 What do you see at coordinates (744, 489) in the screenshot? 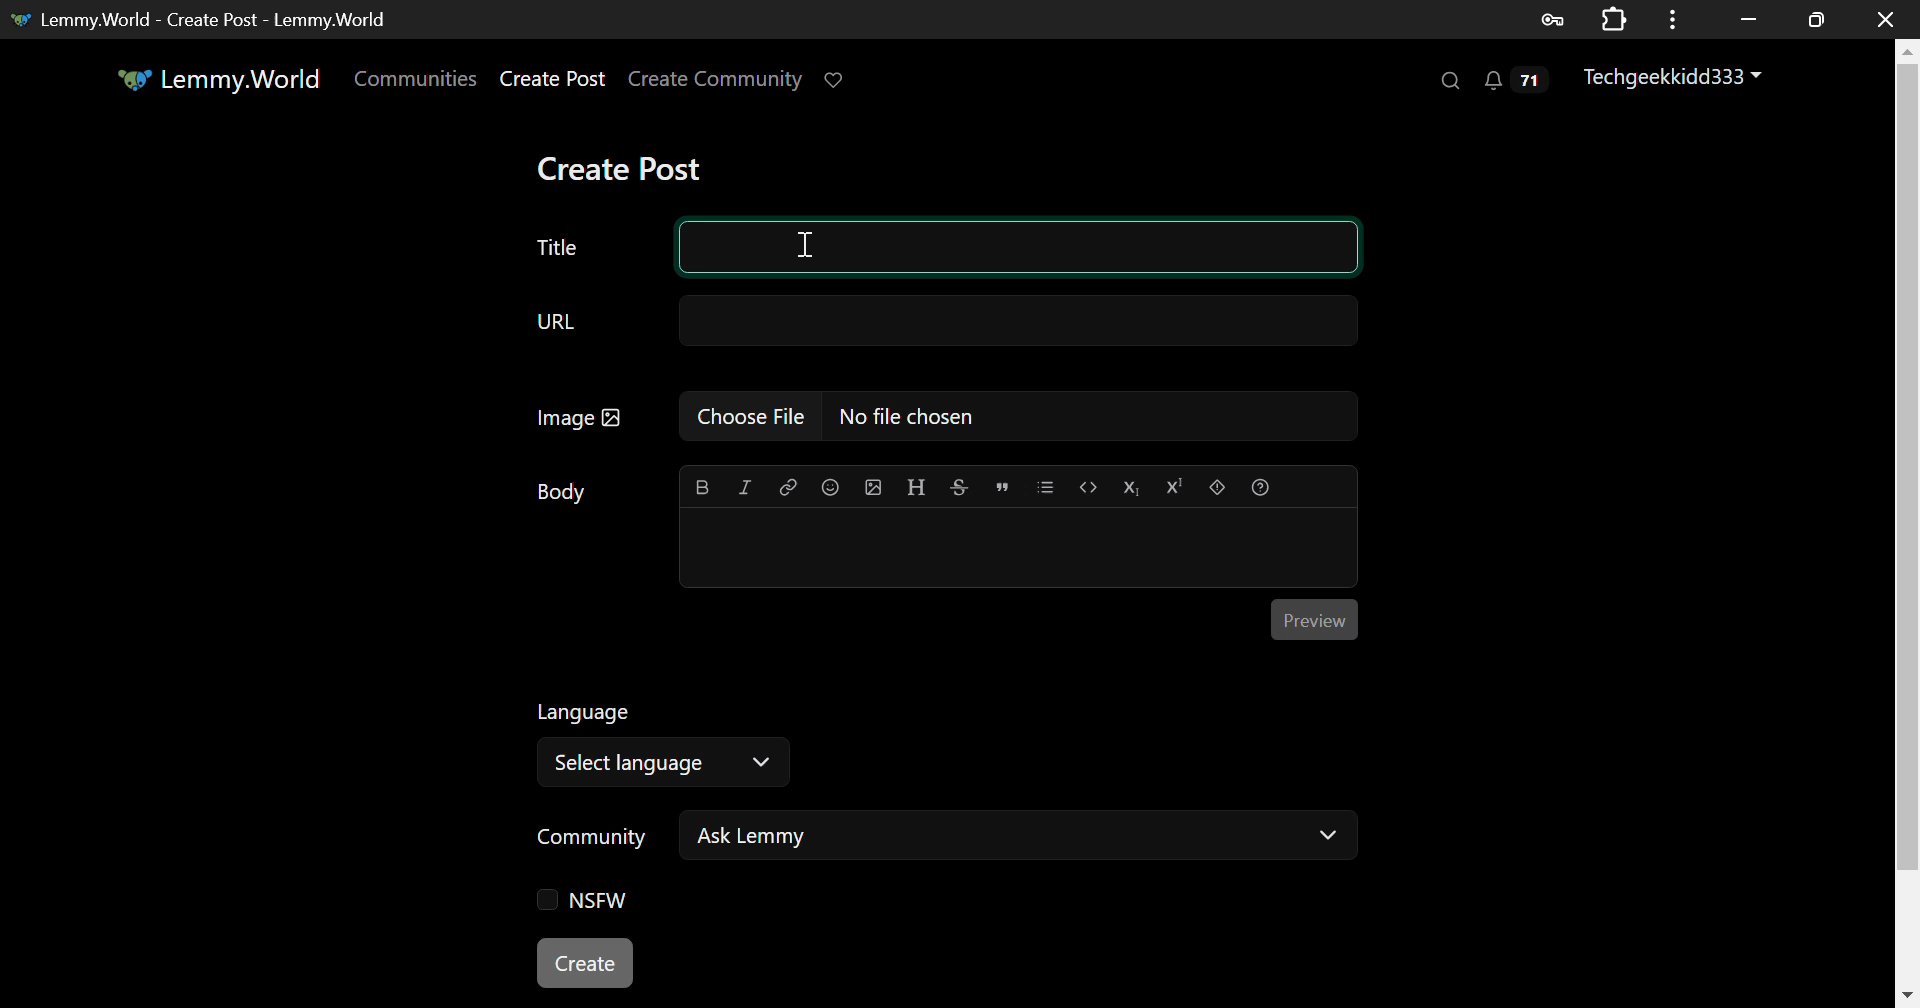
I see `Italic` at bounding box center [744, 489].